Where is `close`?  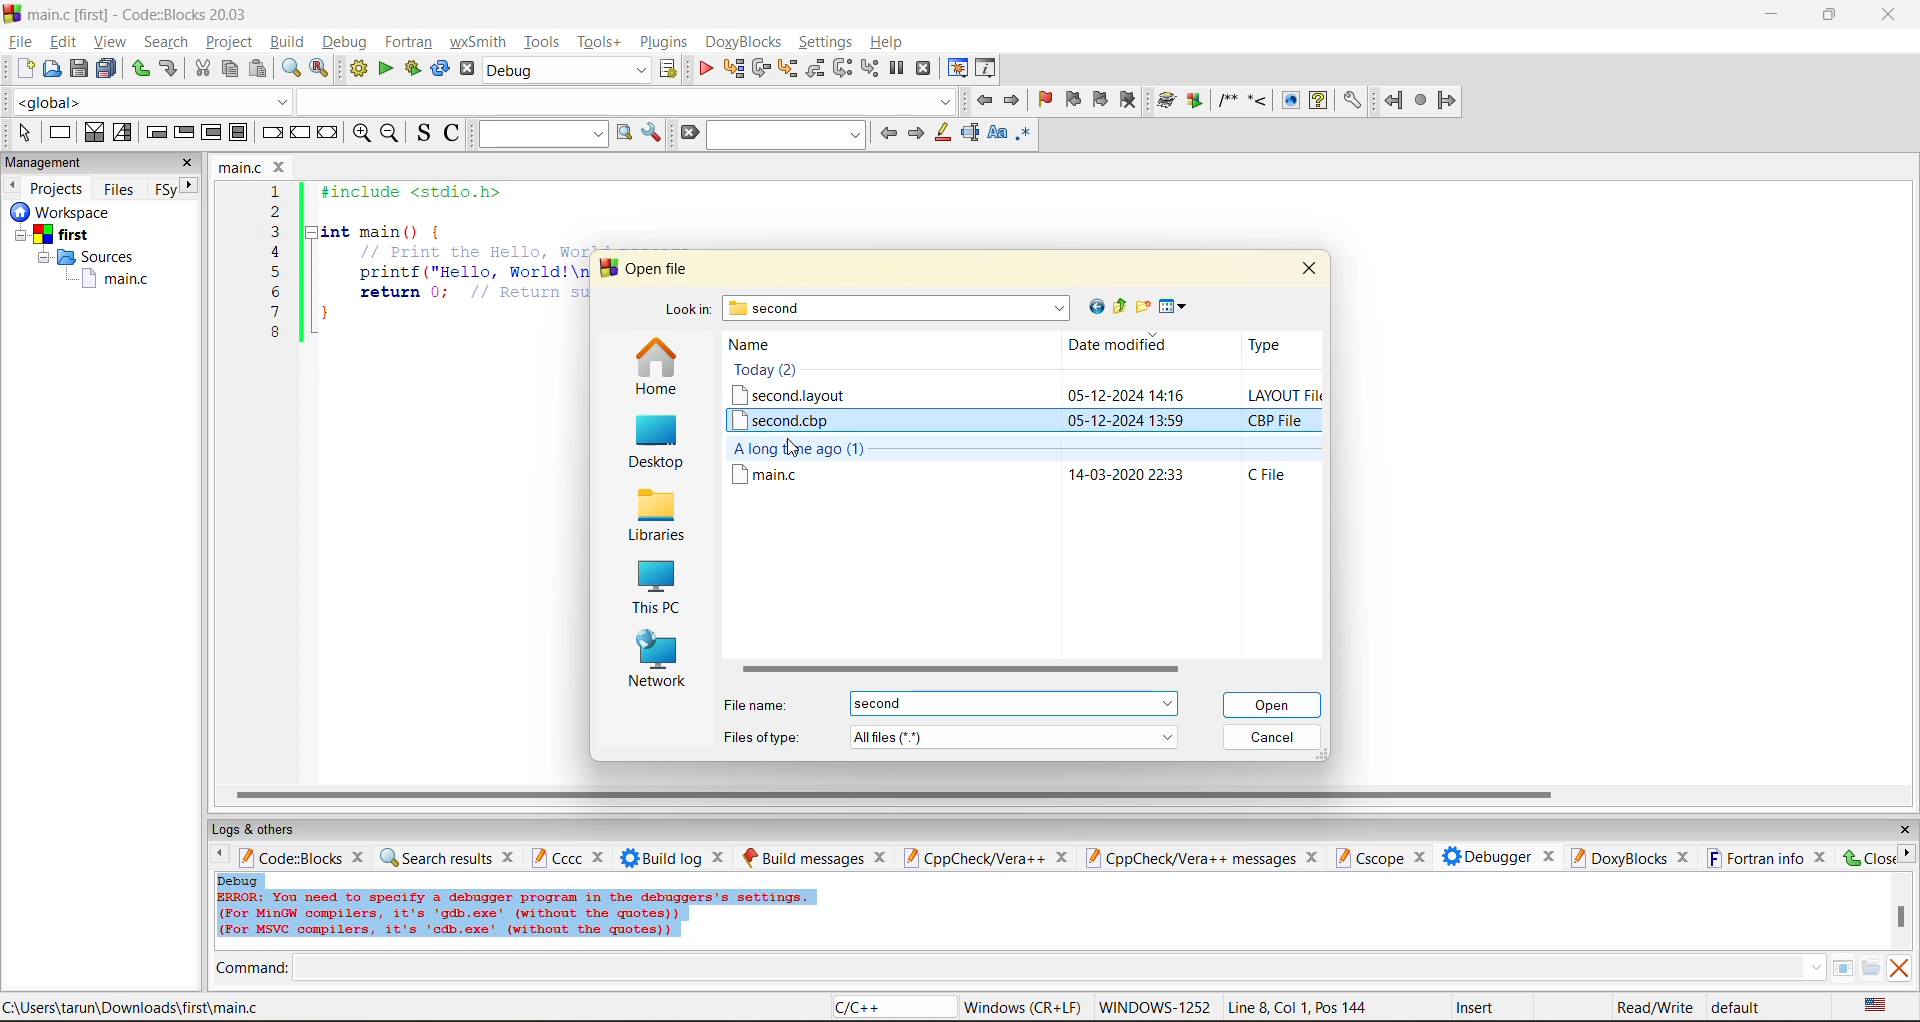
close is located at coordinates (721, 857).